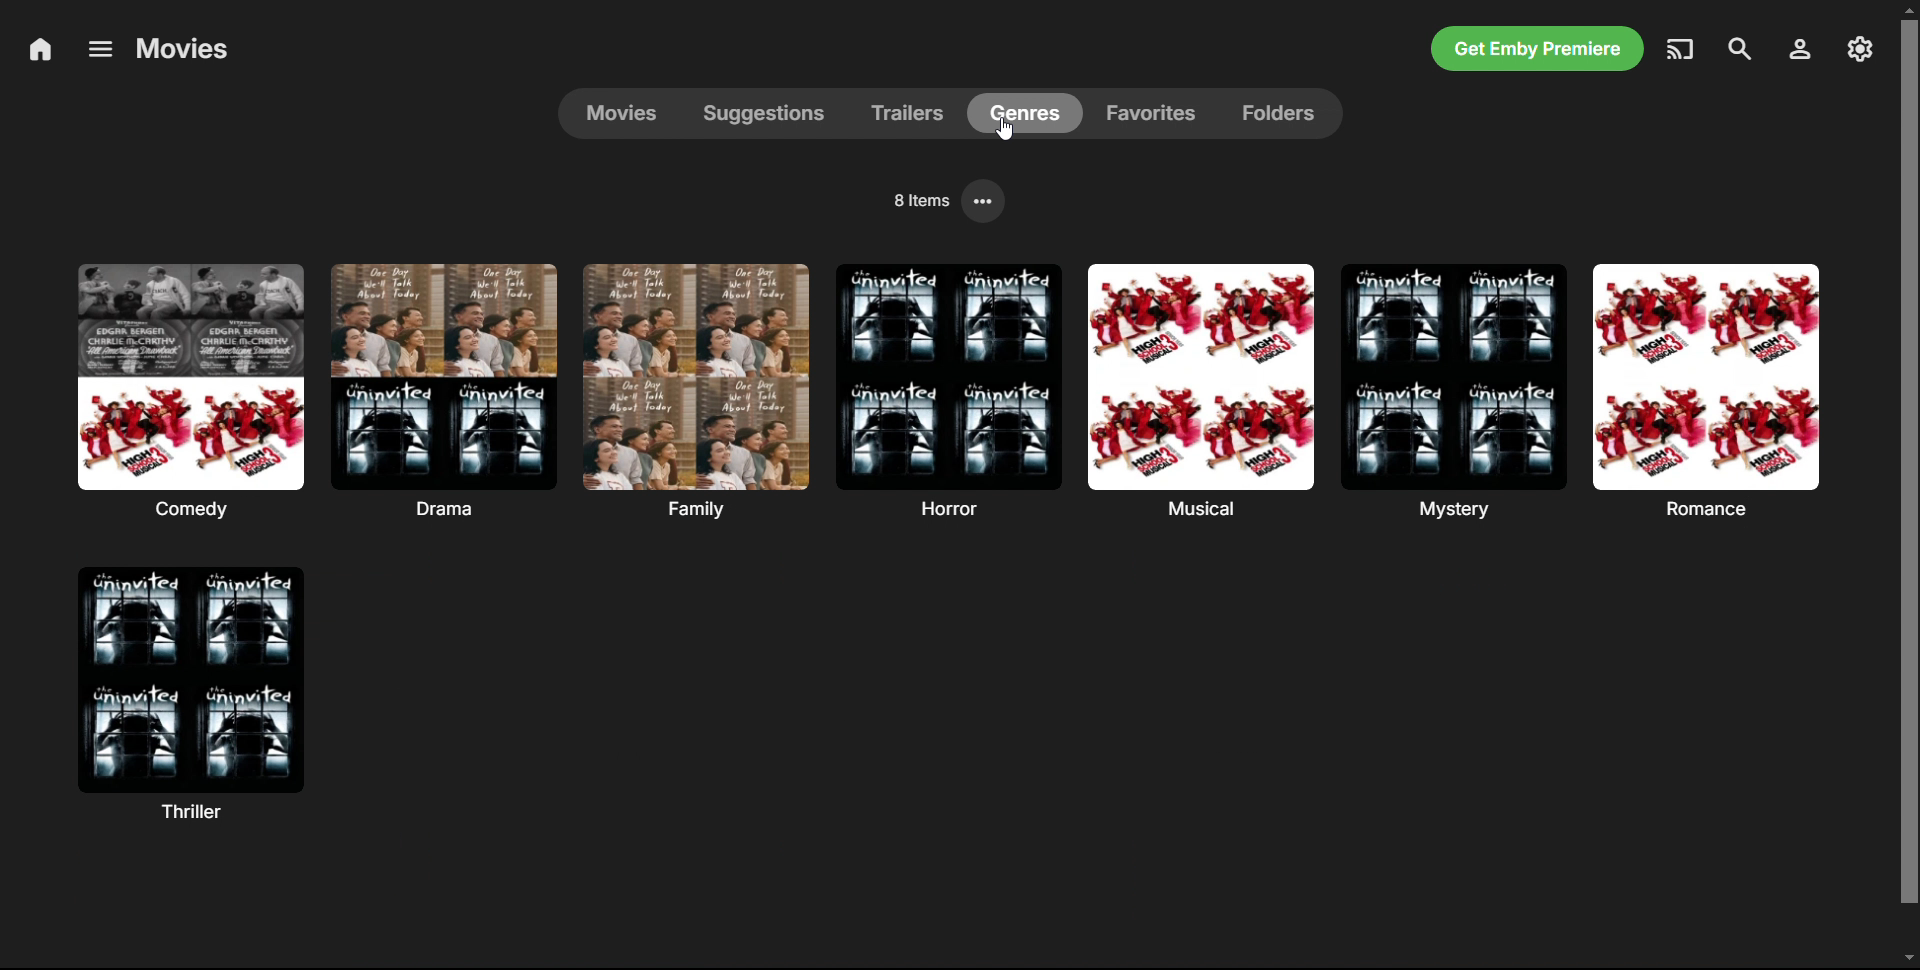 Image resolution: width=1920 pixels, height=970 pixels. Describe the element at coordinates (40, 51) in the screenshot. I see `home` at that location.